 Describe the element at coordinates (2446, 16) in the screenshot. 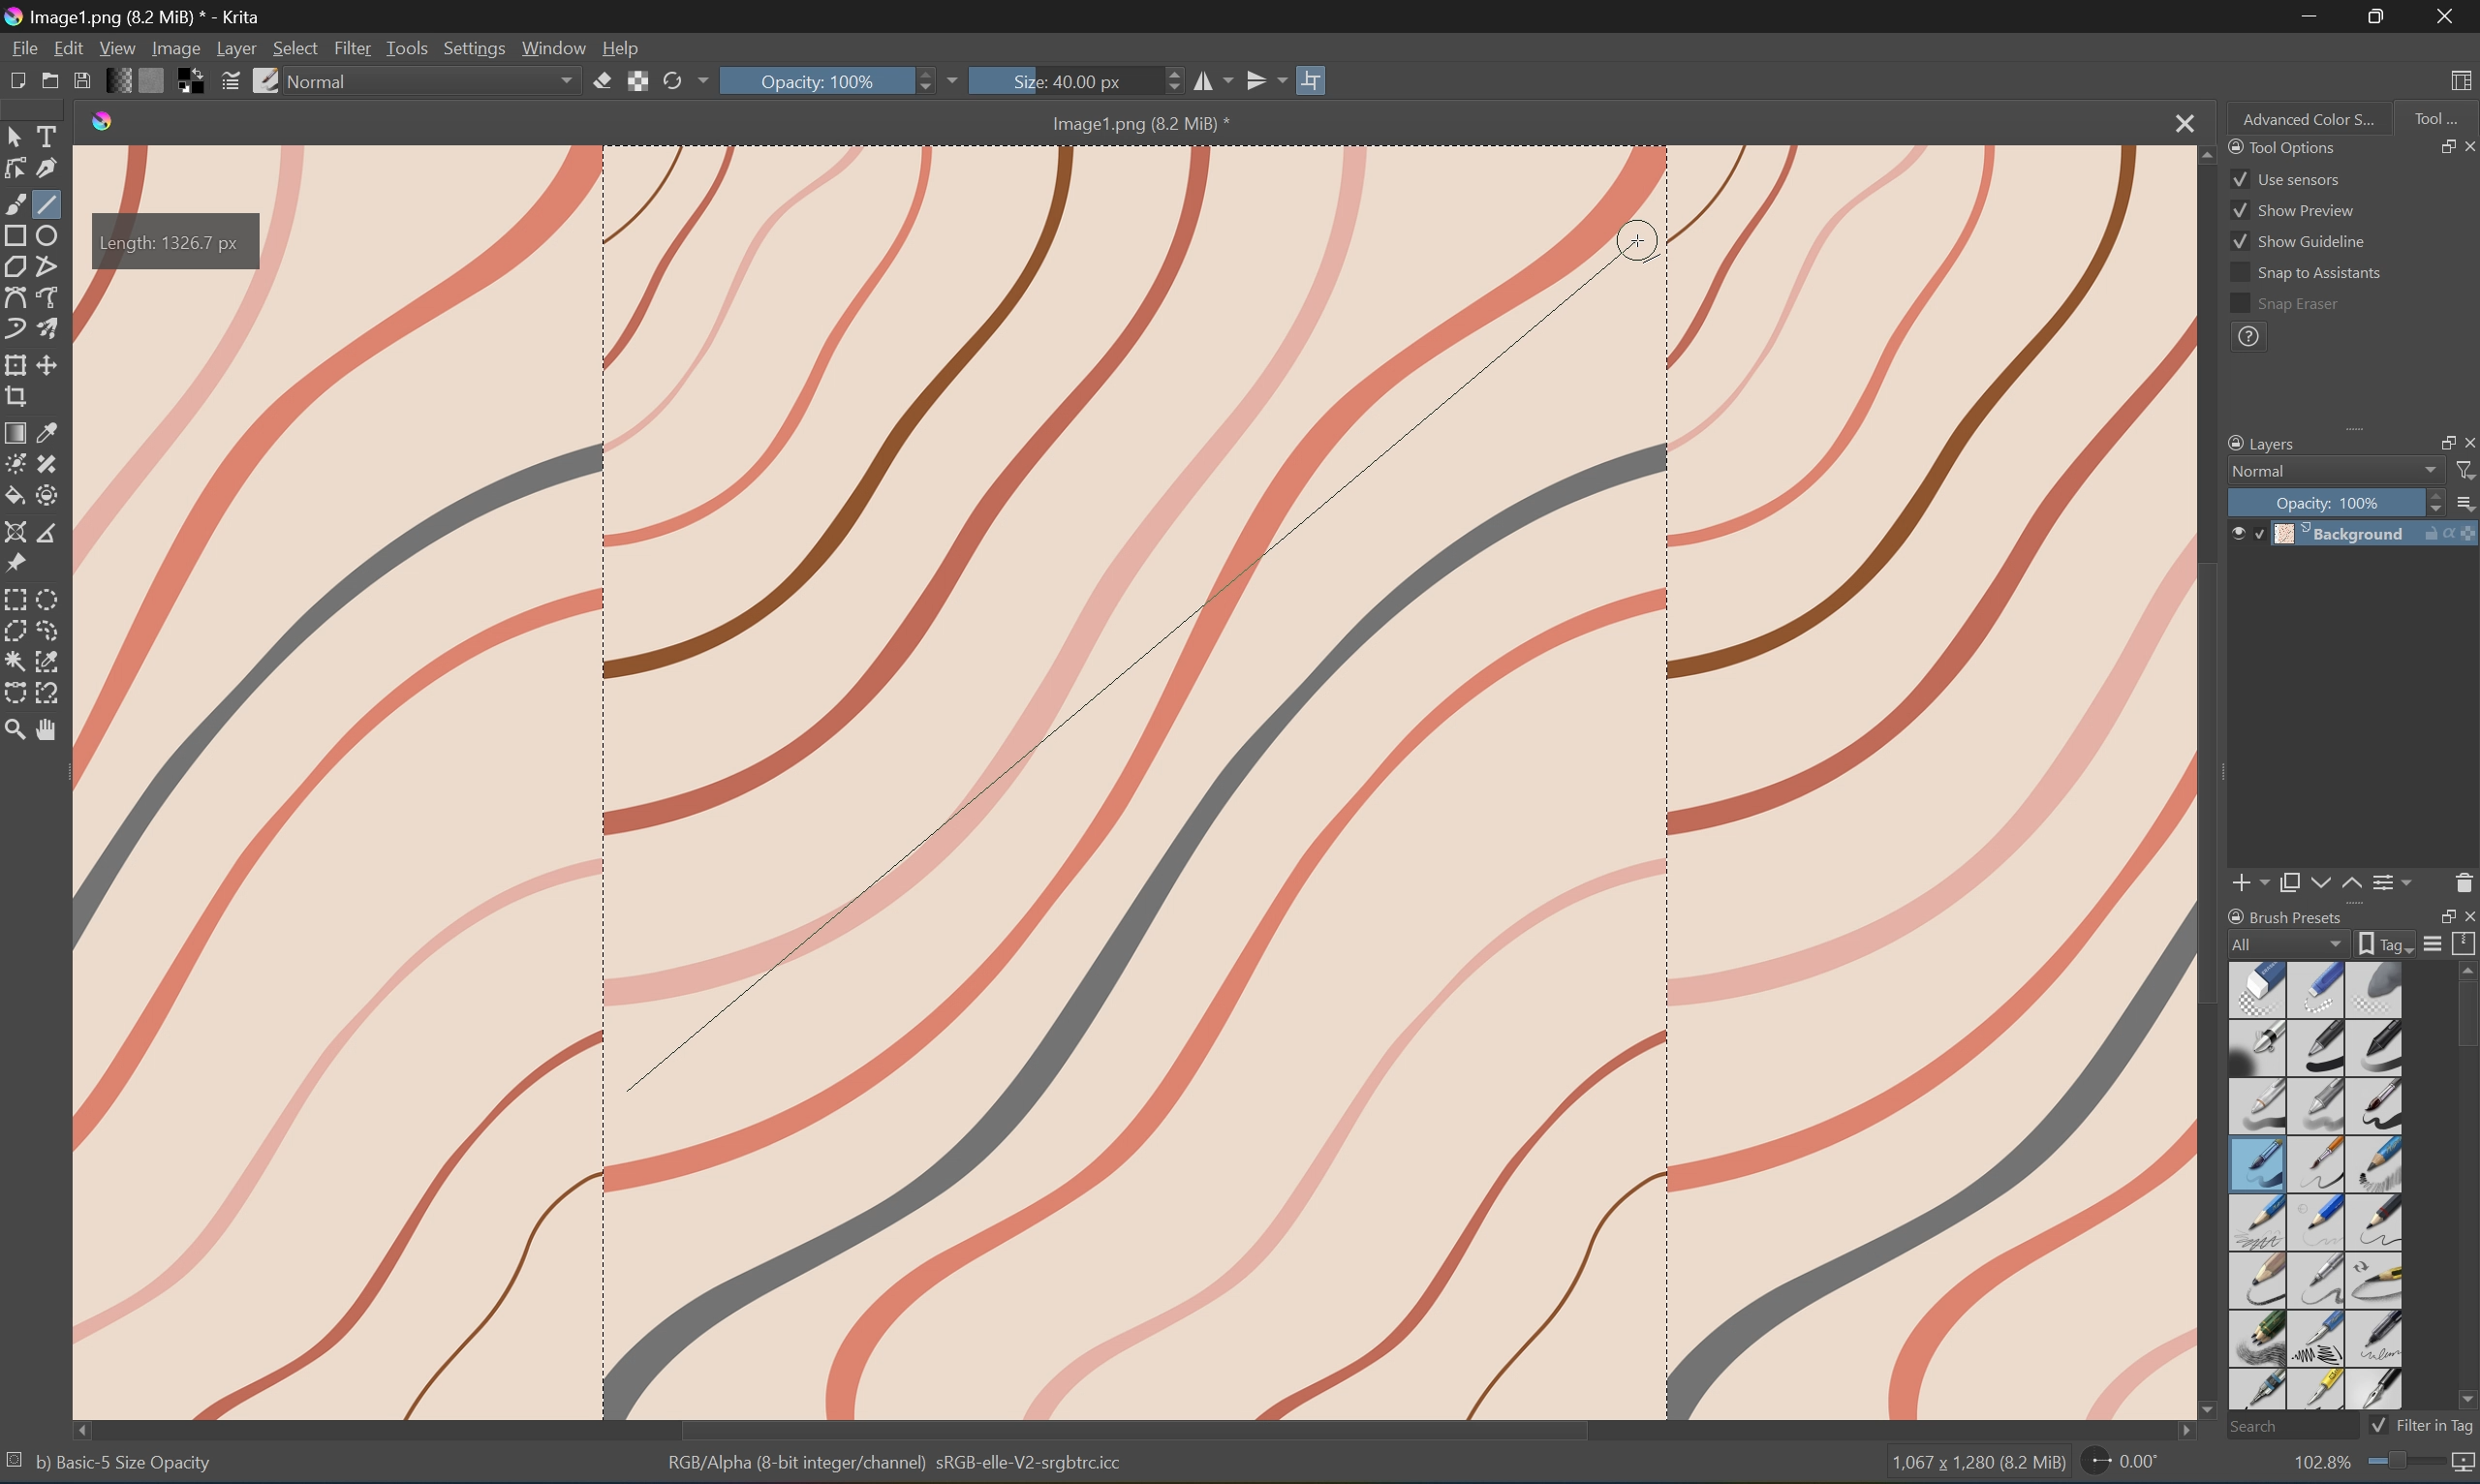

I see `Close` at that location.